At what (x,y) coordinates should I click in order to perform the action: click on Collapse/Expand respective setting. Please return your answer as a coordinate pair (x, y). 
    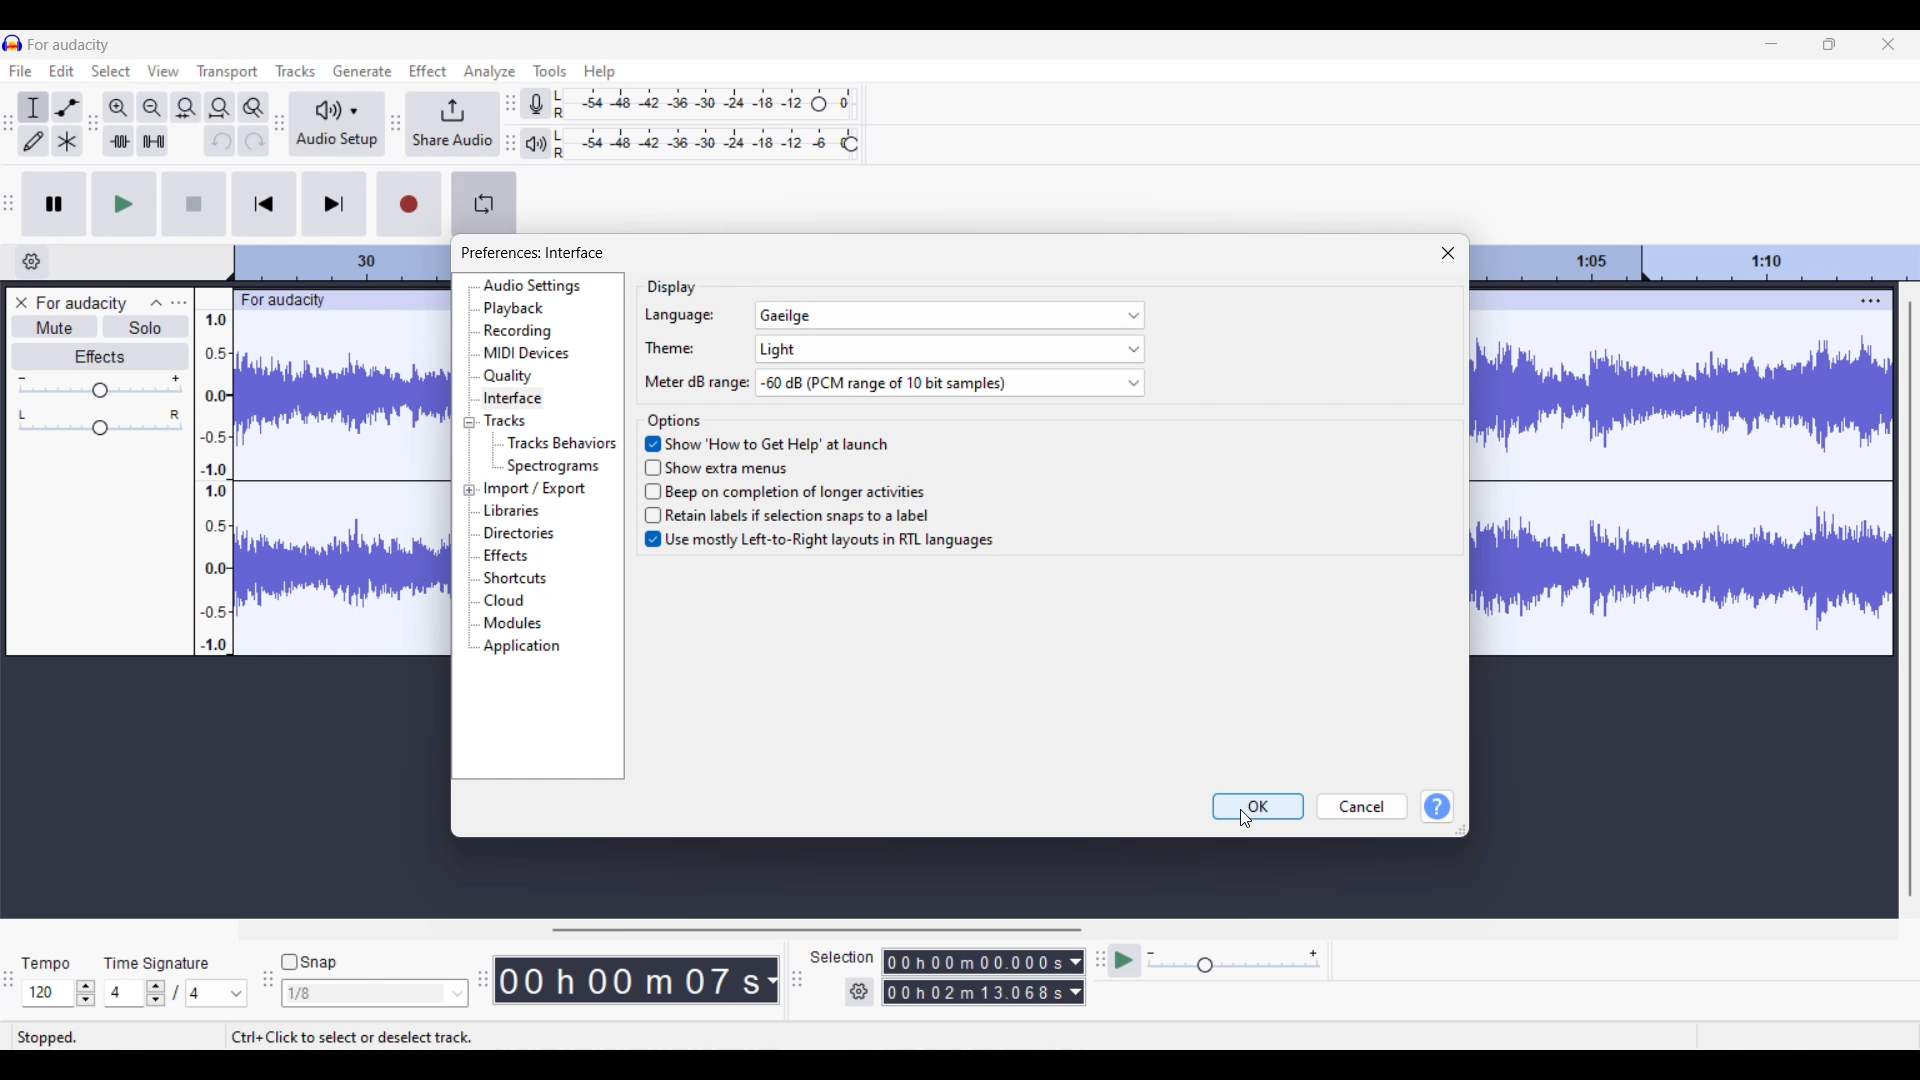
    Looking at the image, I should click on (469, 457).